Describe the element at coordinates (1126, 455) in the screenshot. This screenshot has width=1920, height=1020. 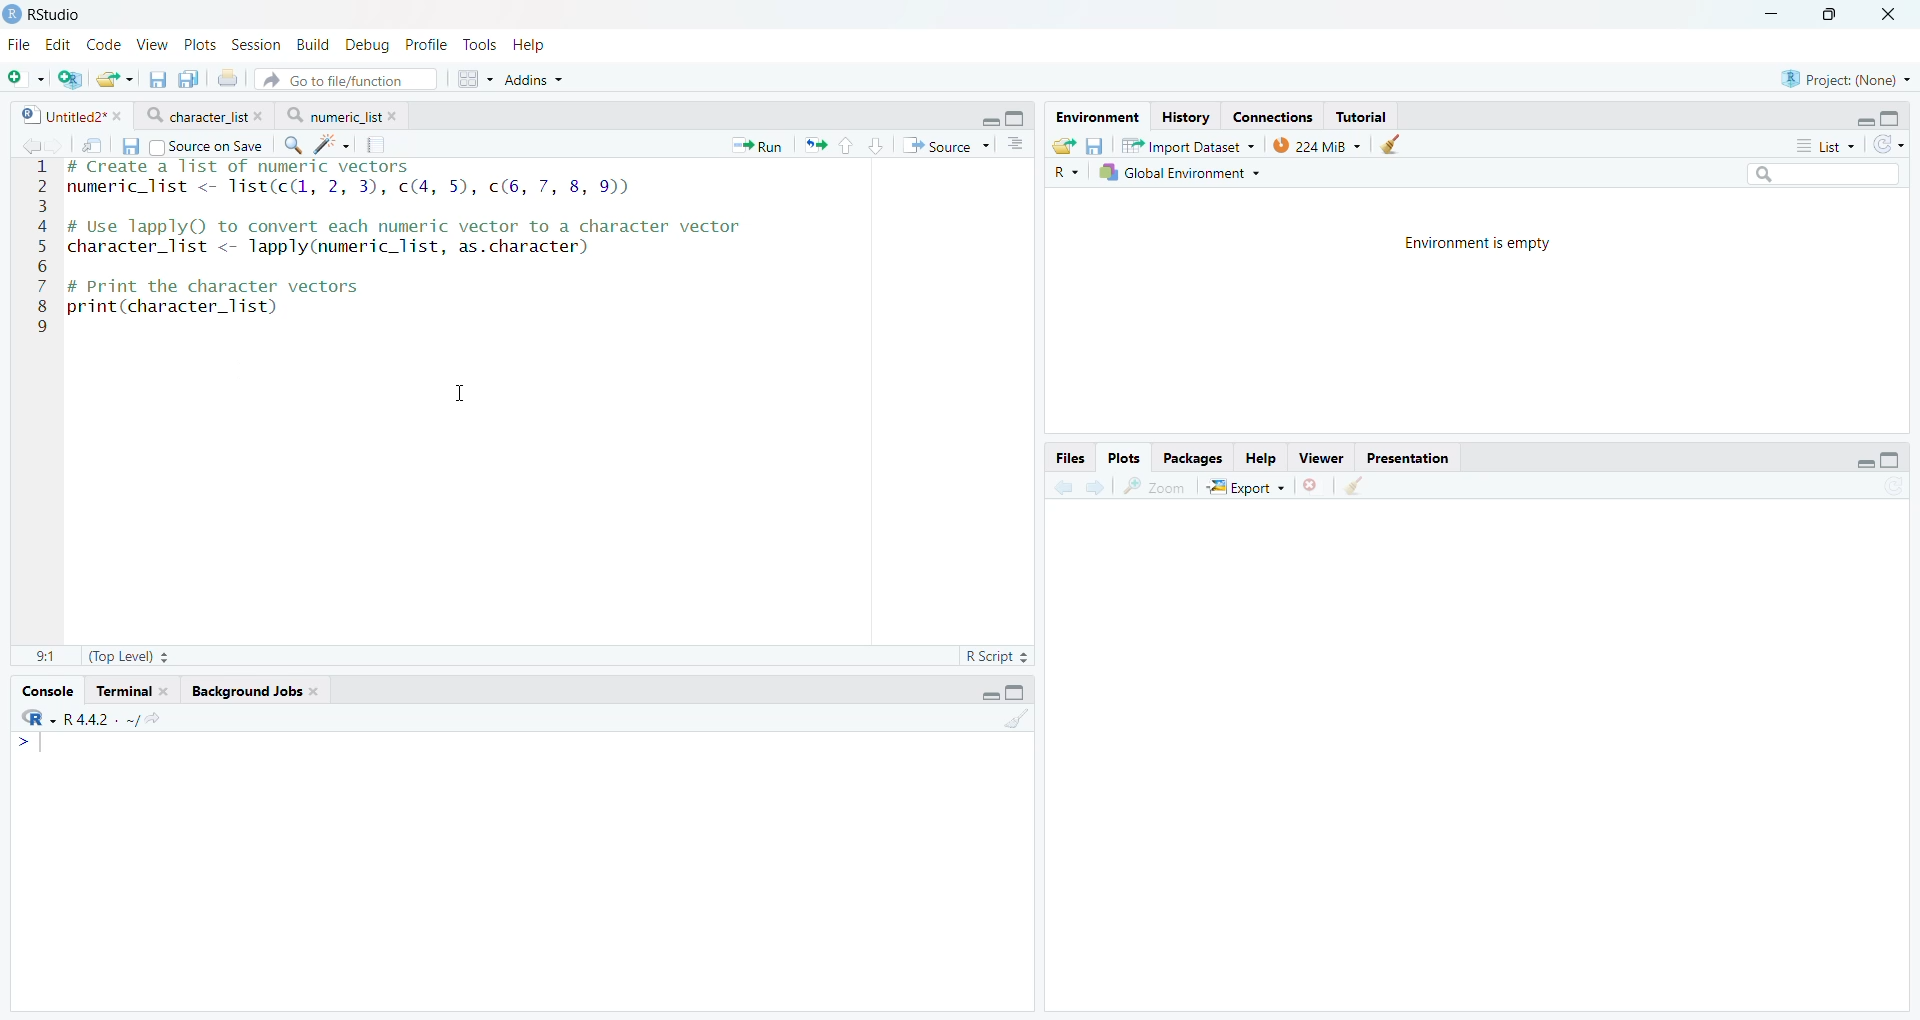
I see `Plots` at that location.